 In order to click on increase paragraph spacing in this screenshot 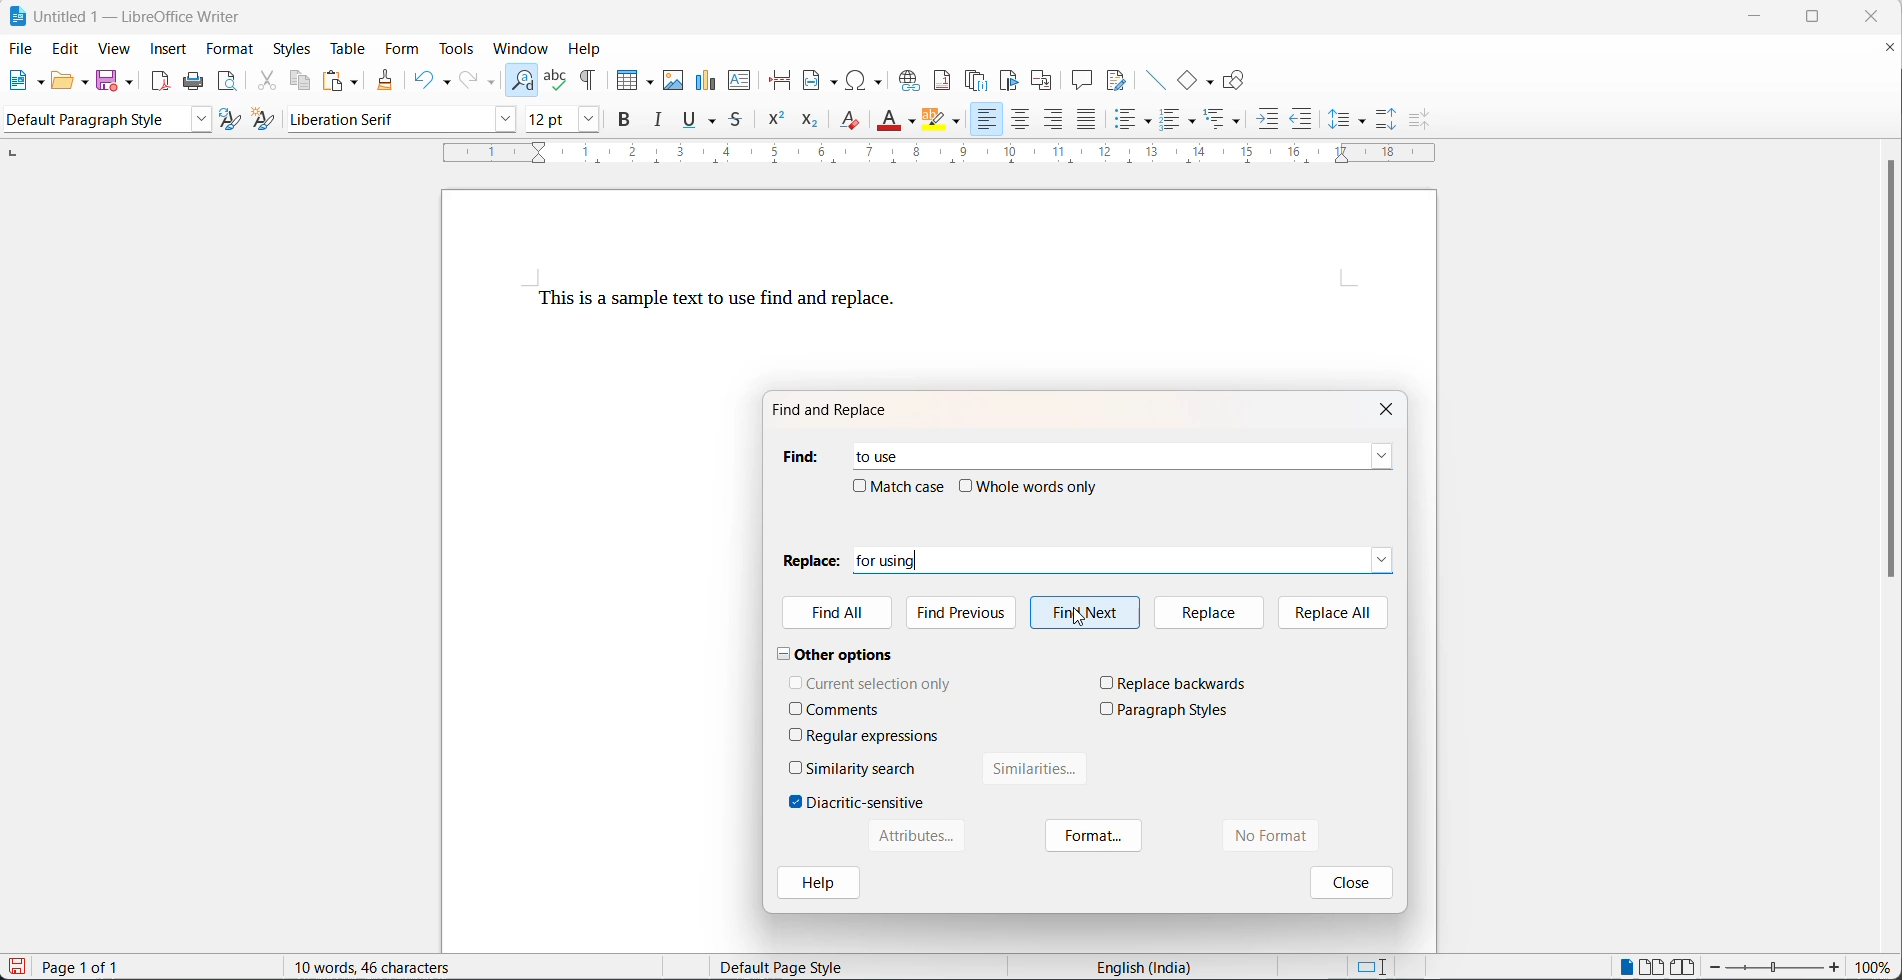, I will do `click(1387, 117)`.